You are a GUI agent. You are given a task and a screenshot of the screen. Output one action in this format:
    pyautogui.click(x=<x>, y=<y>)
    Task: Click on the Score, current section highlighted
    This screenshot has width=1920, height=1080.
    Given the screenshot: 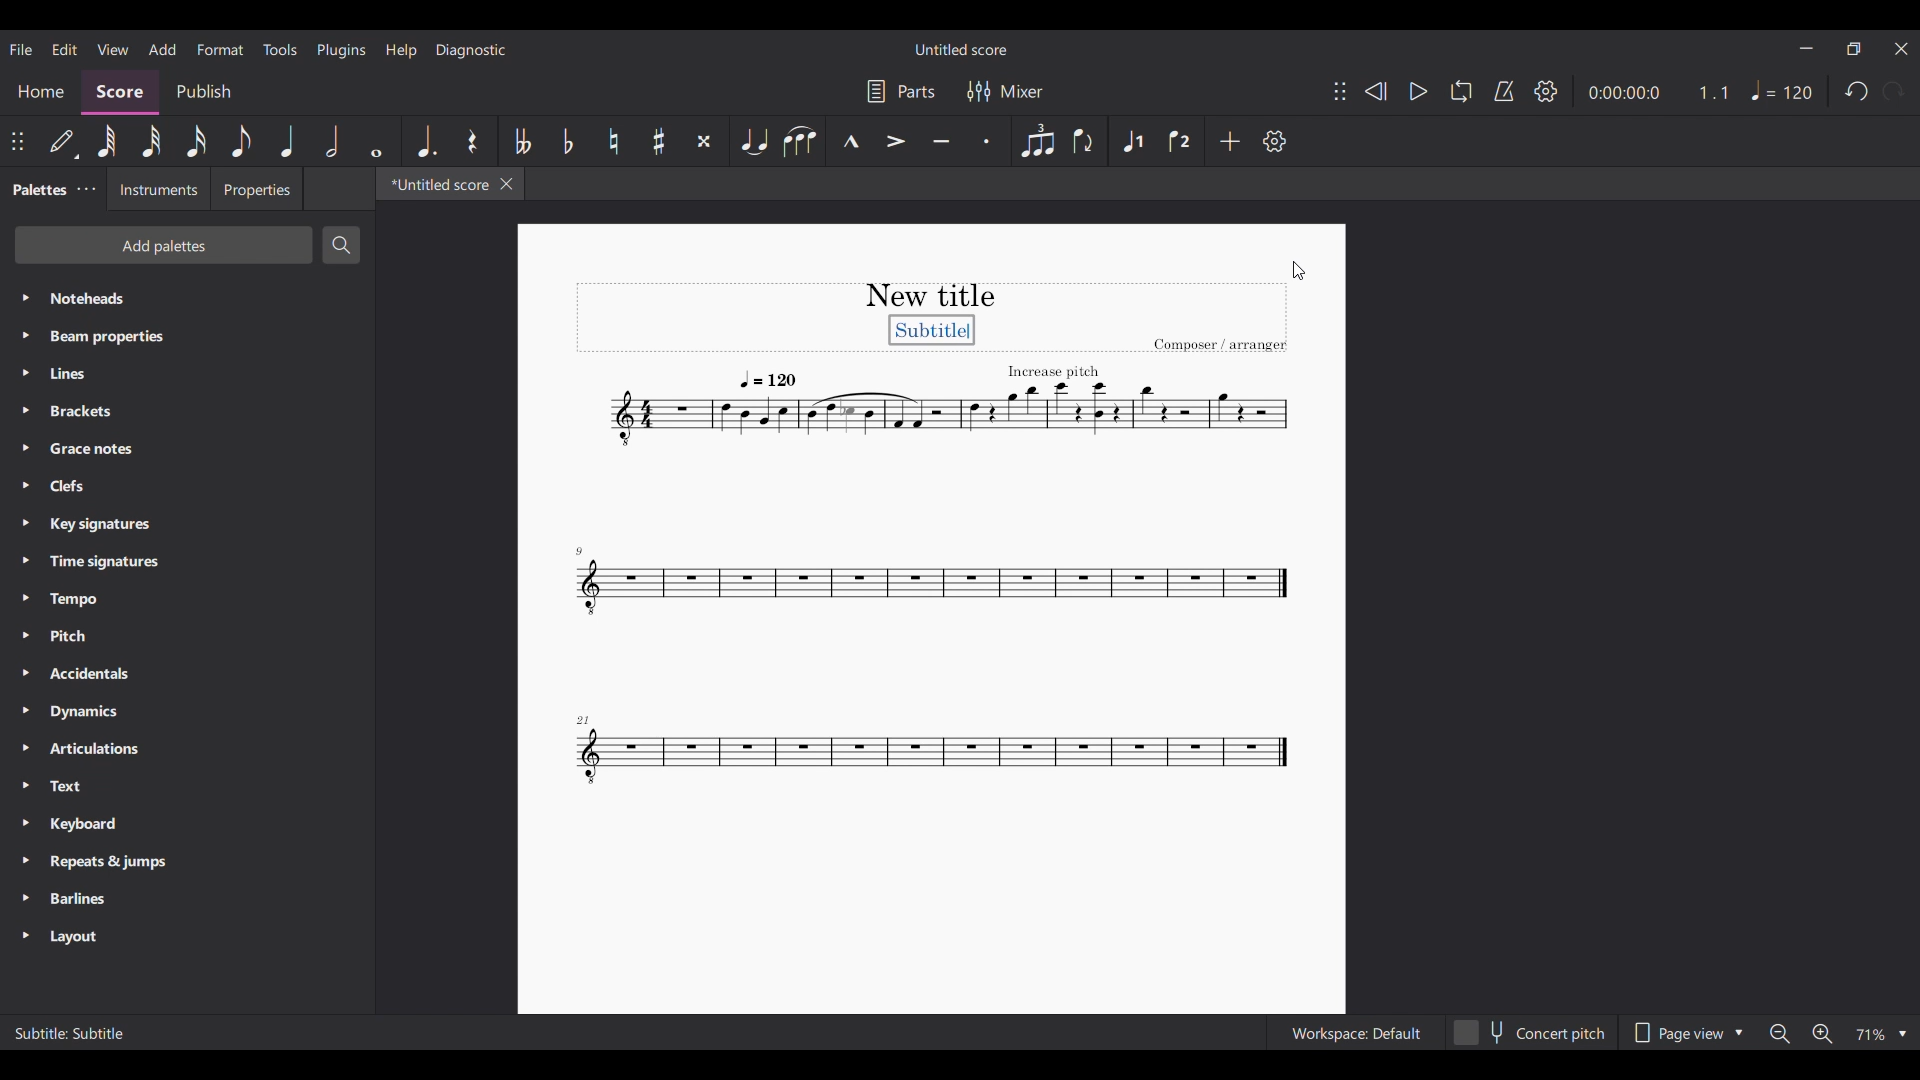 What is the action you would take?
    pyautogui.click(x=120, y=92)
    